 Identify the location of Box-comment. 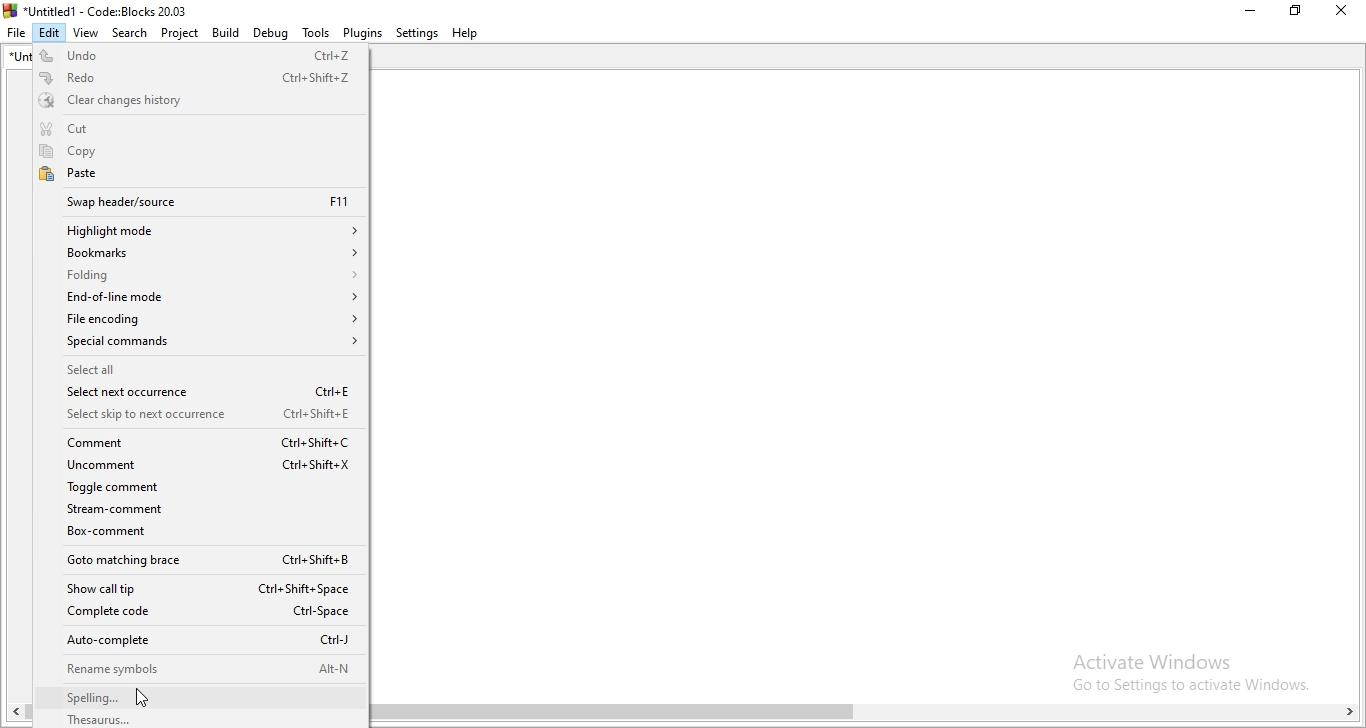
(206, 532).